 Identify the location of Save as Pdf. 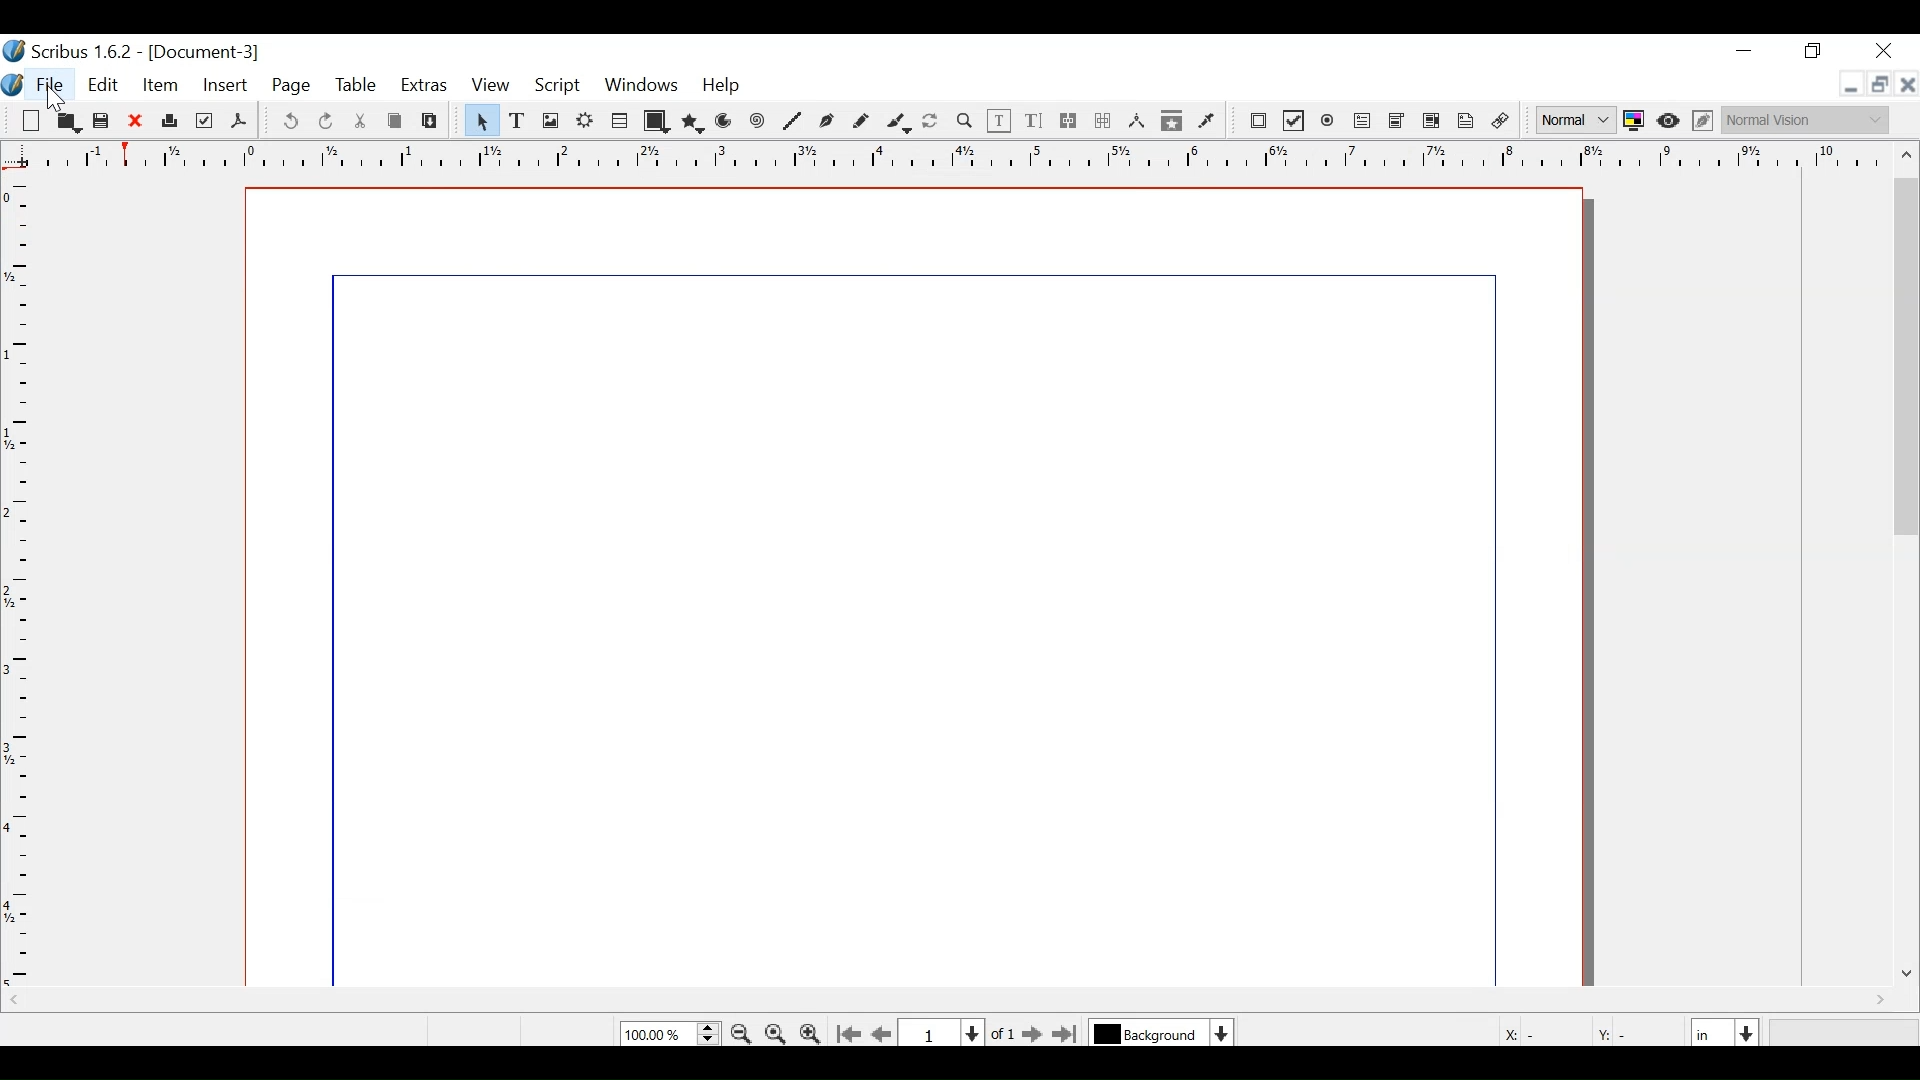
(239, 123).